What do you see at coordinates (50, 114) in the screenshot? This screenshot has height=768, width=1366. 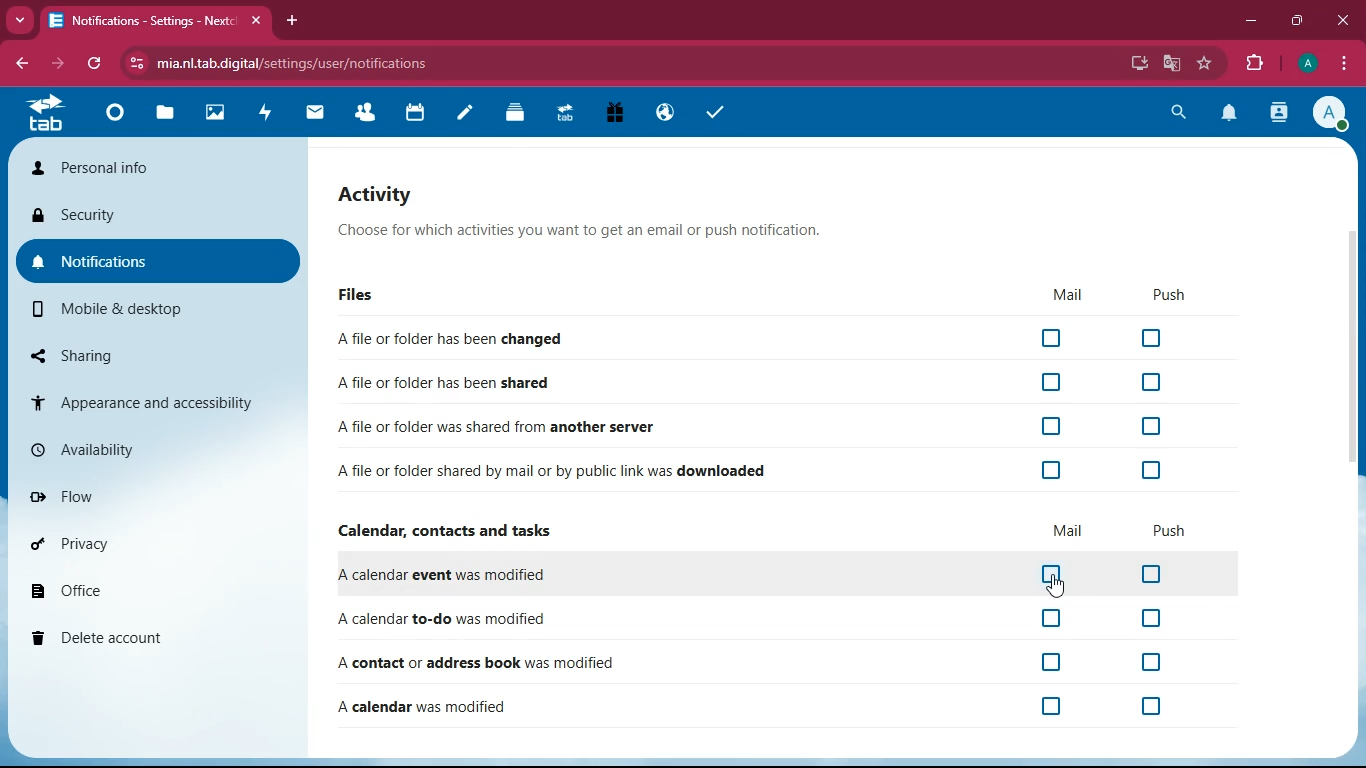 I see `tab` at bounding box center [50, 114].